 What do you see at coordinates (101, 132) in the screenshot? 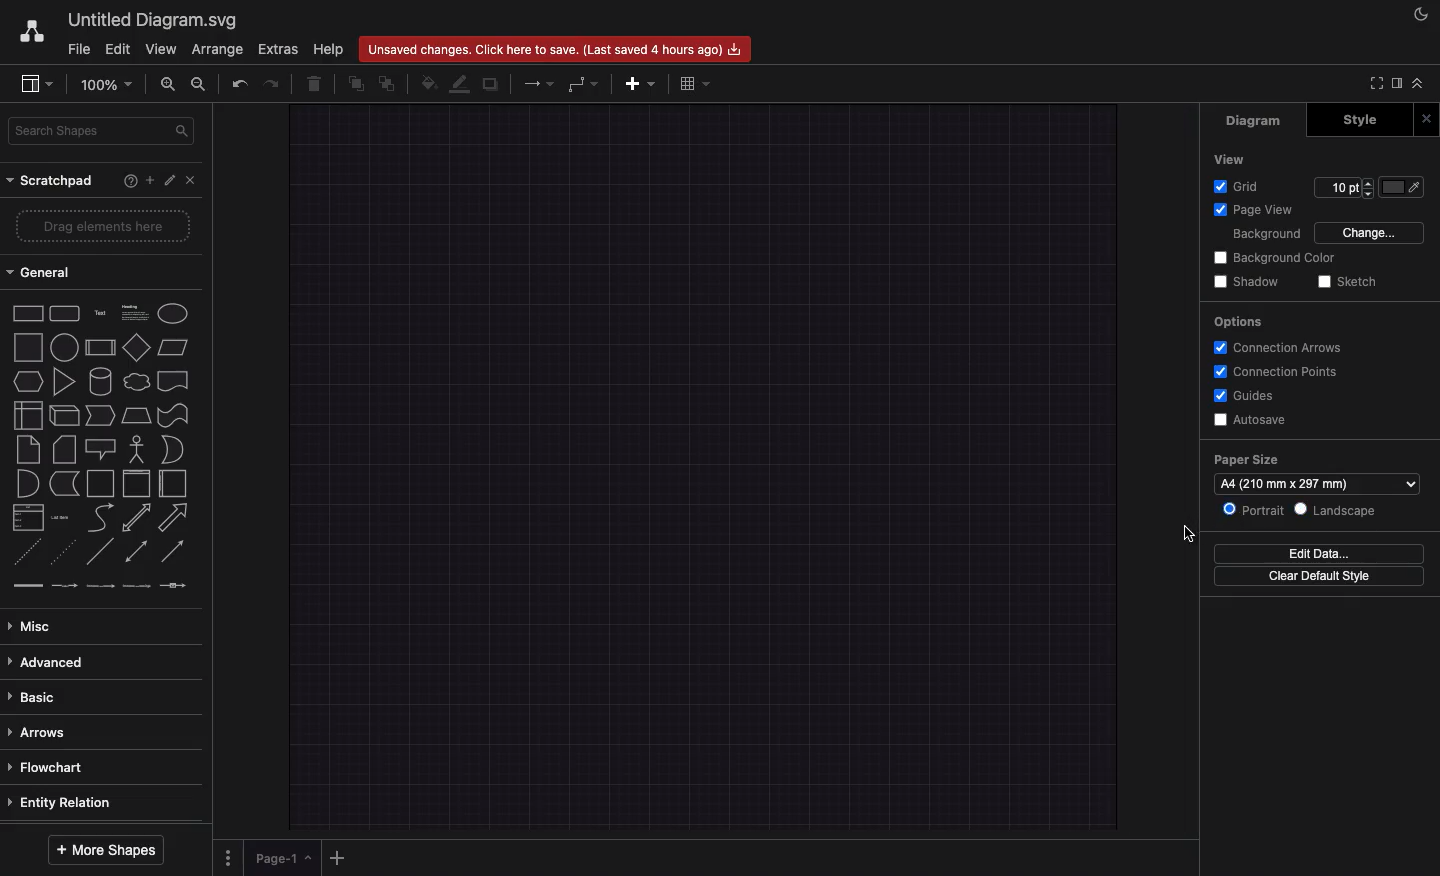
I see `Search shapes` at bounding box center [101, 132].